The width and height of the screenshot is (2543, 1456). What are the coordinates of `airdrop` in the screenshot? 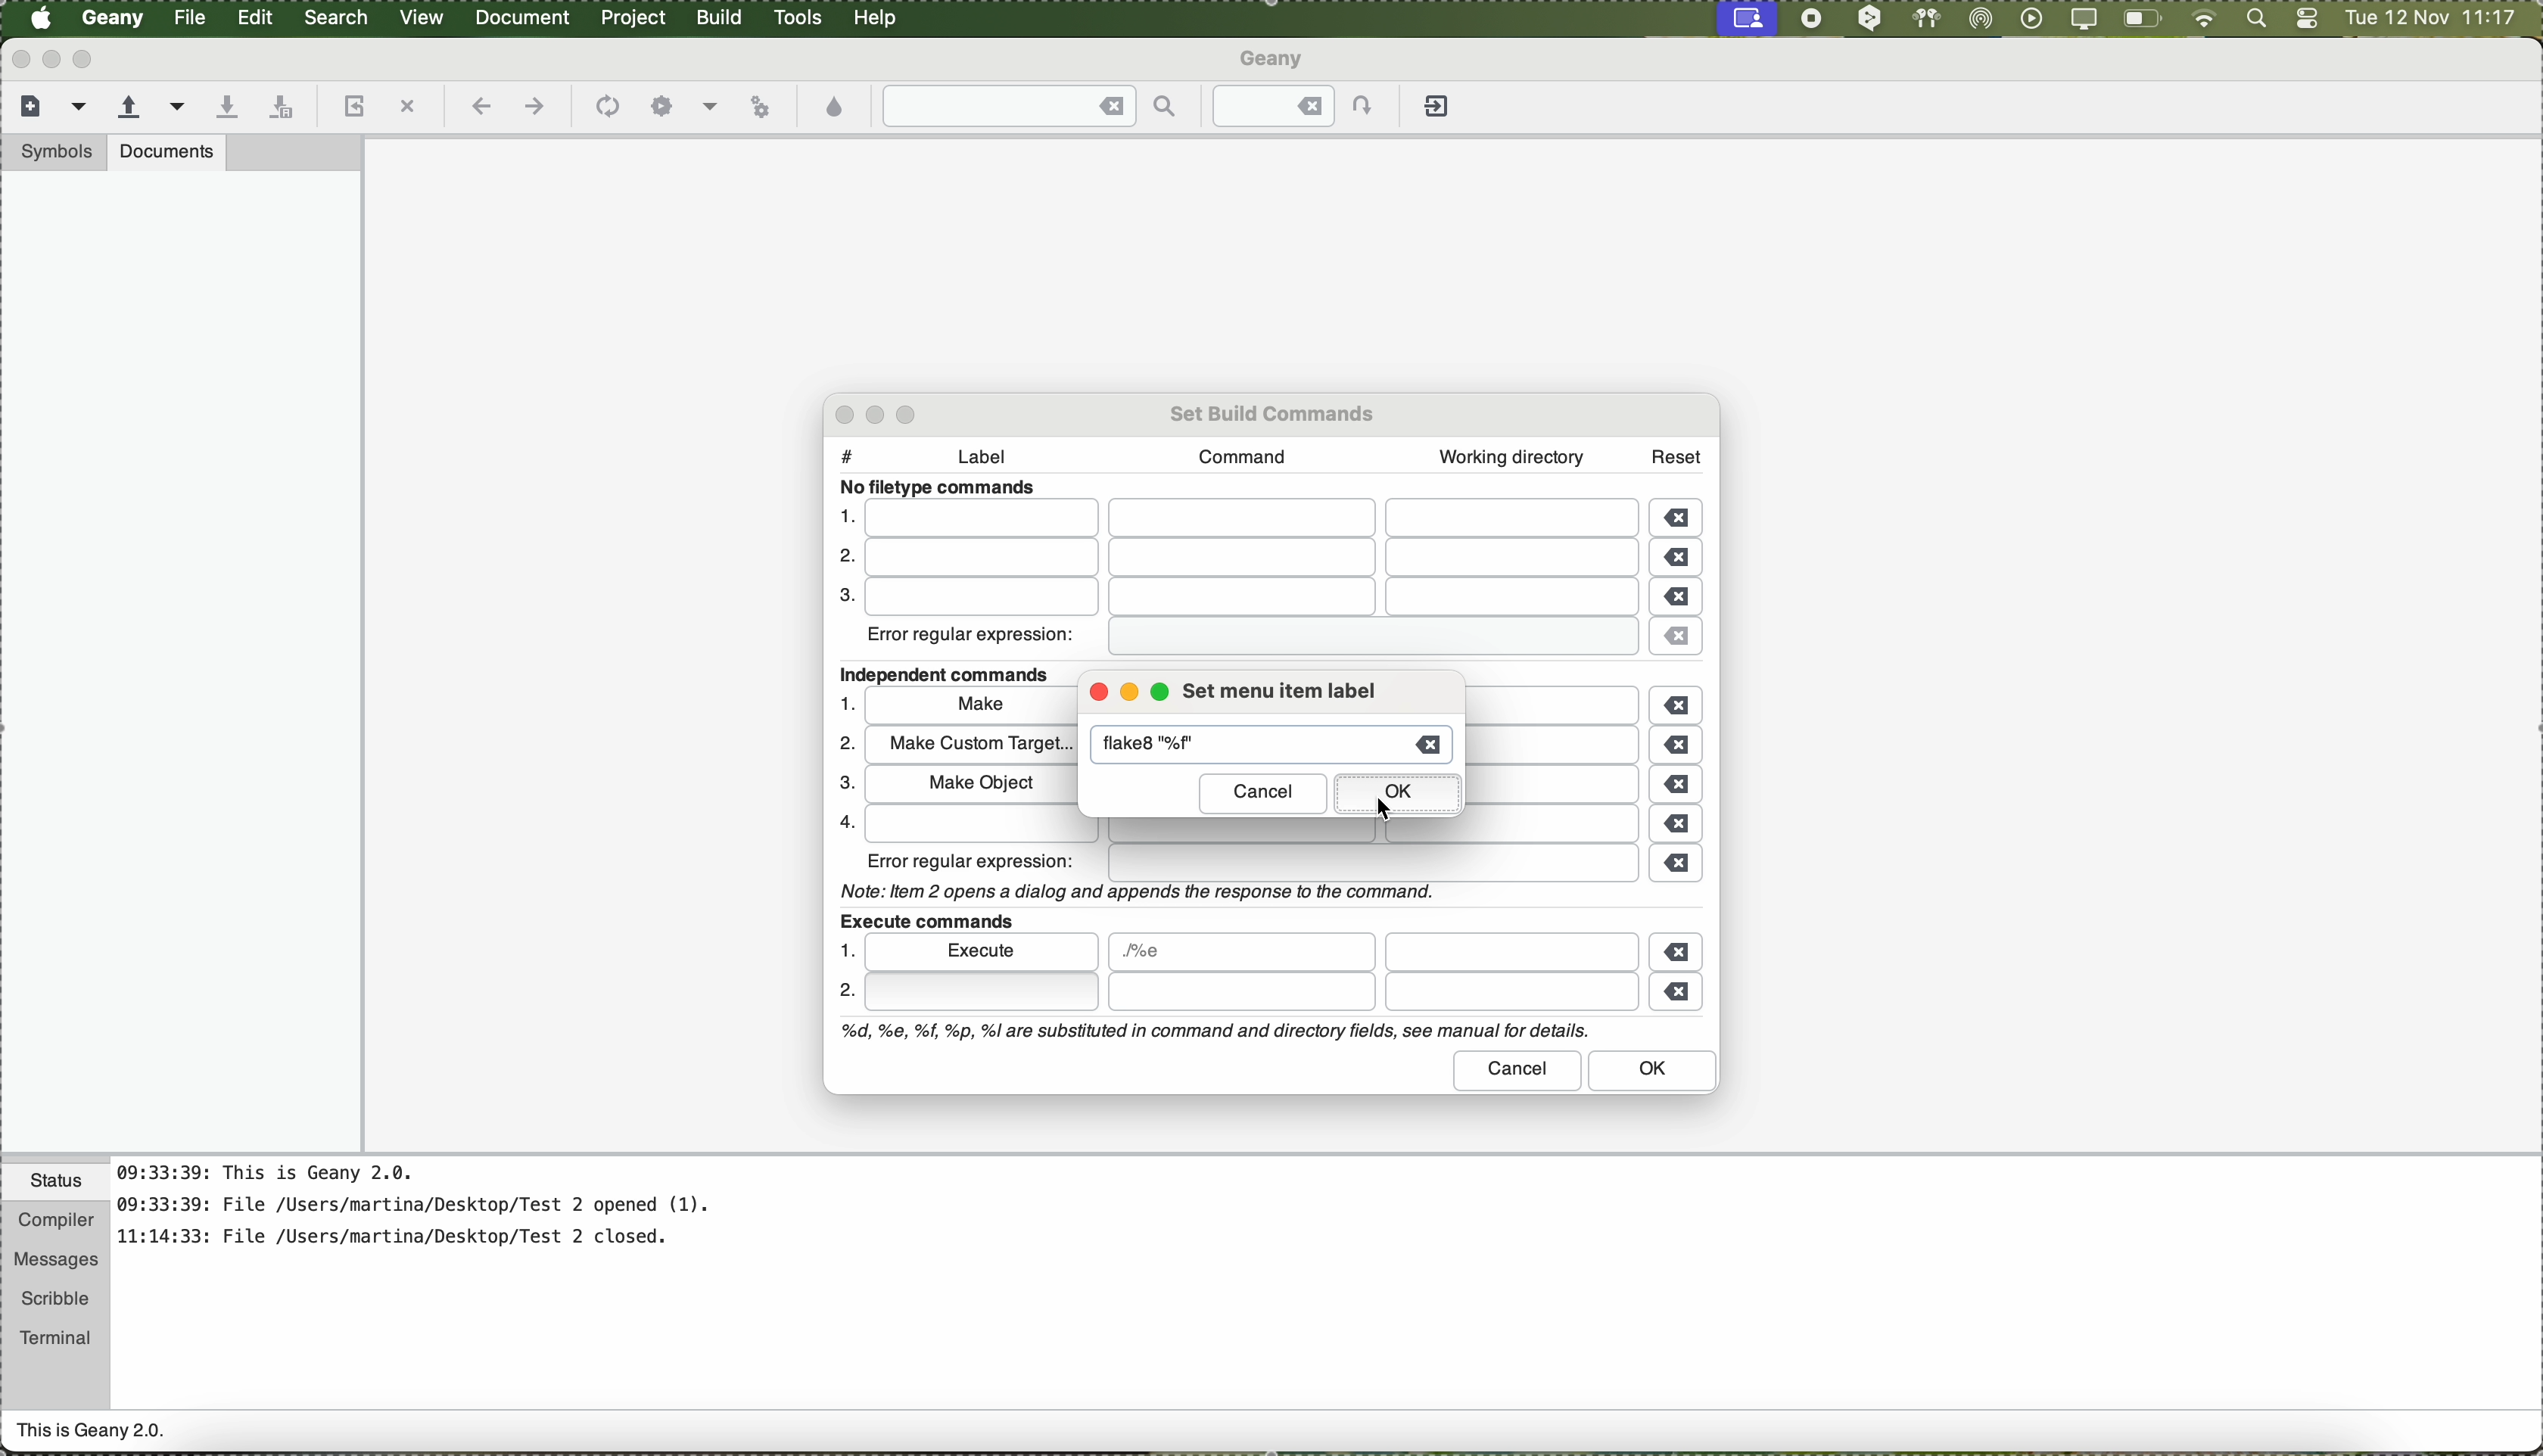 It's located at (1981, 19).